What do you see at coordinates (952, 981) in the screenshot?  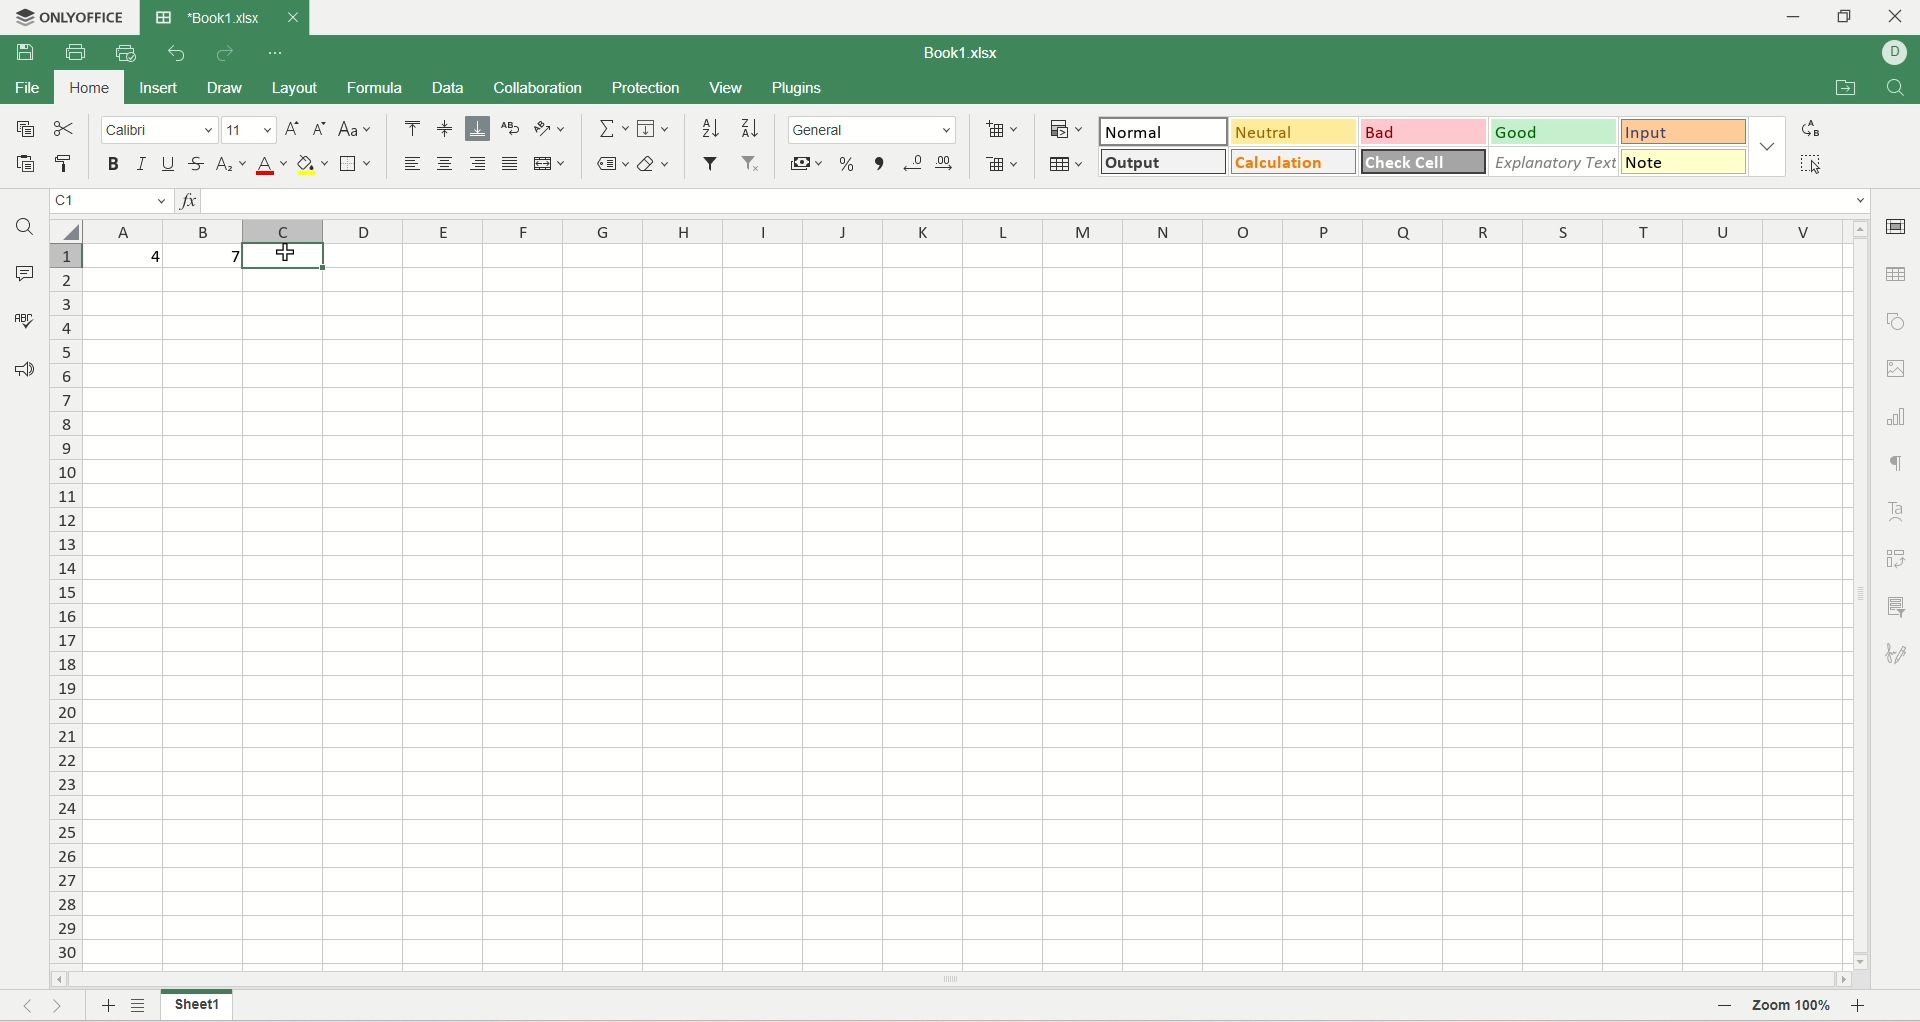 I see `horiontal scroll` at bounding box center [952, 981].